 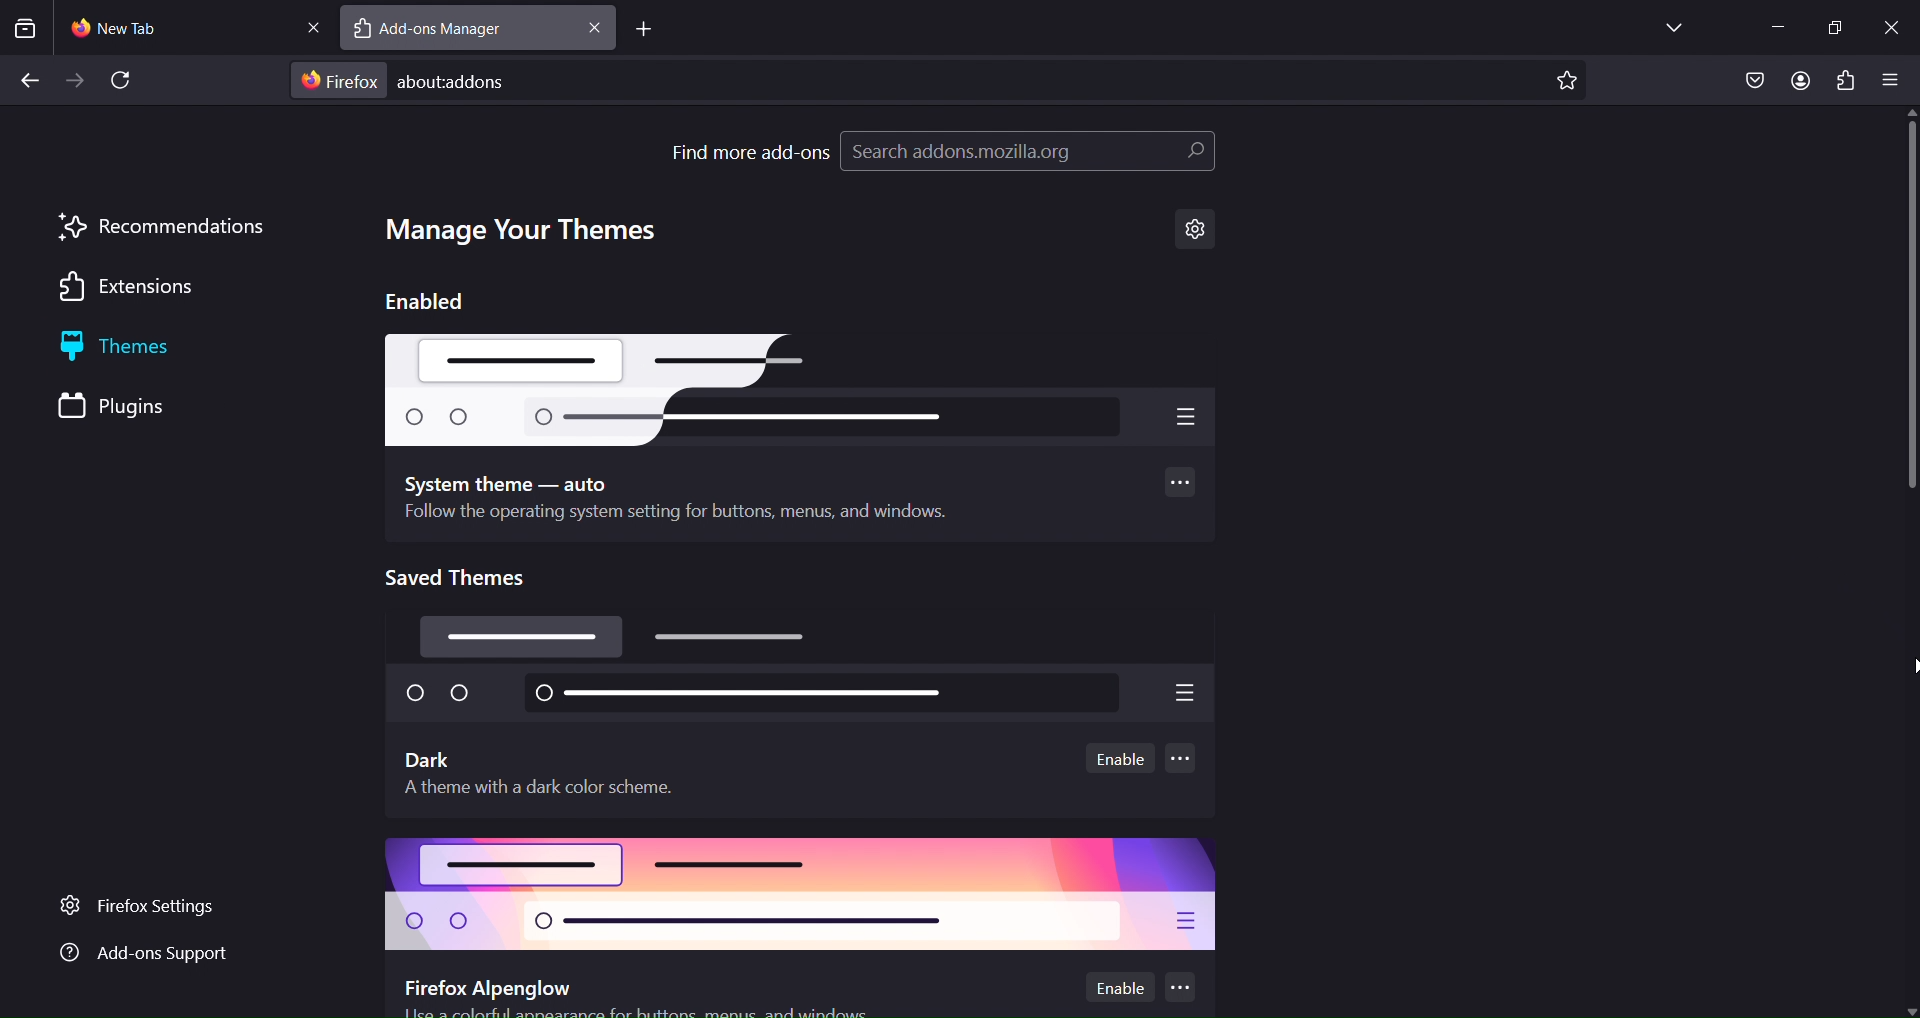 What do you see at coordinates (1118, 986) in the screenshot?
I see `enable` at bounding box center [1118, 986].